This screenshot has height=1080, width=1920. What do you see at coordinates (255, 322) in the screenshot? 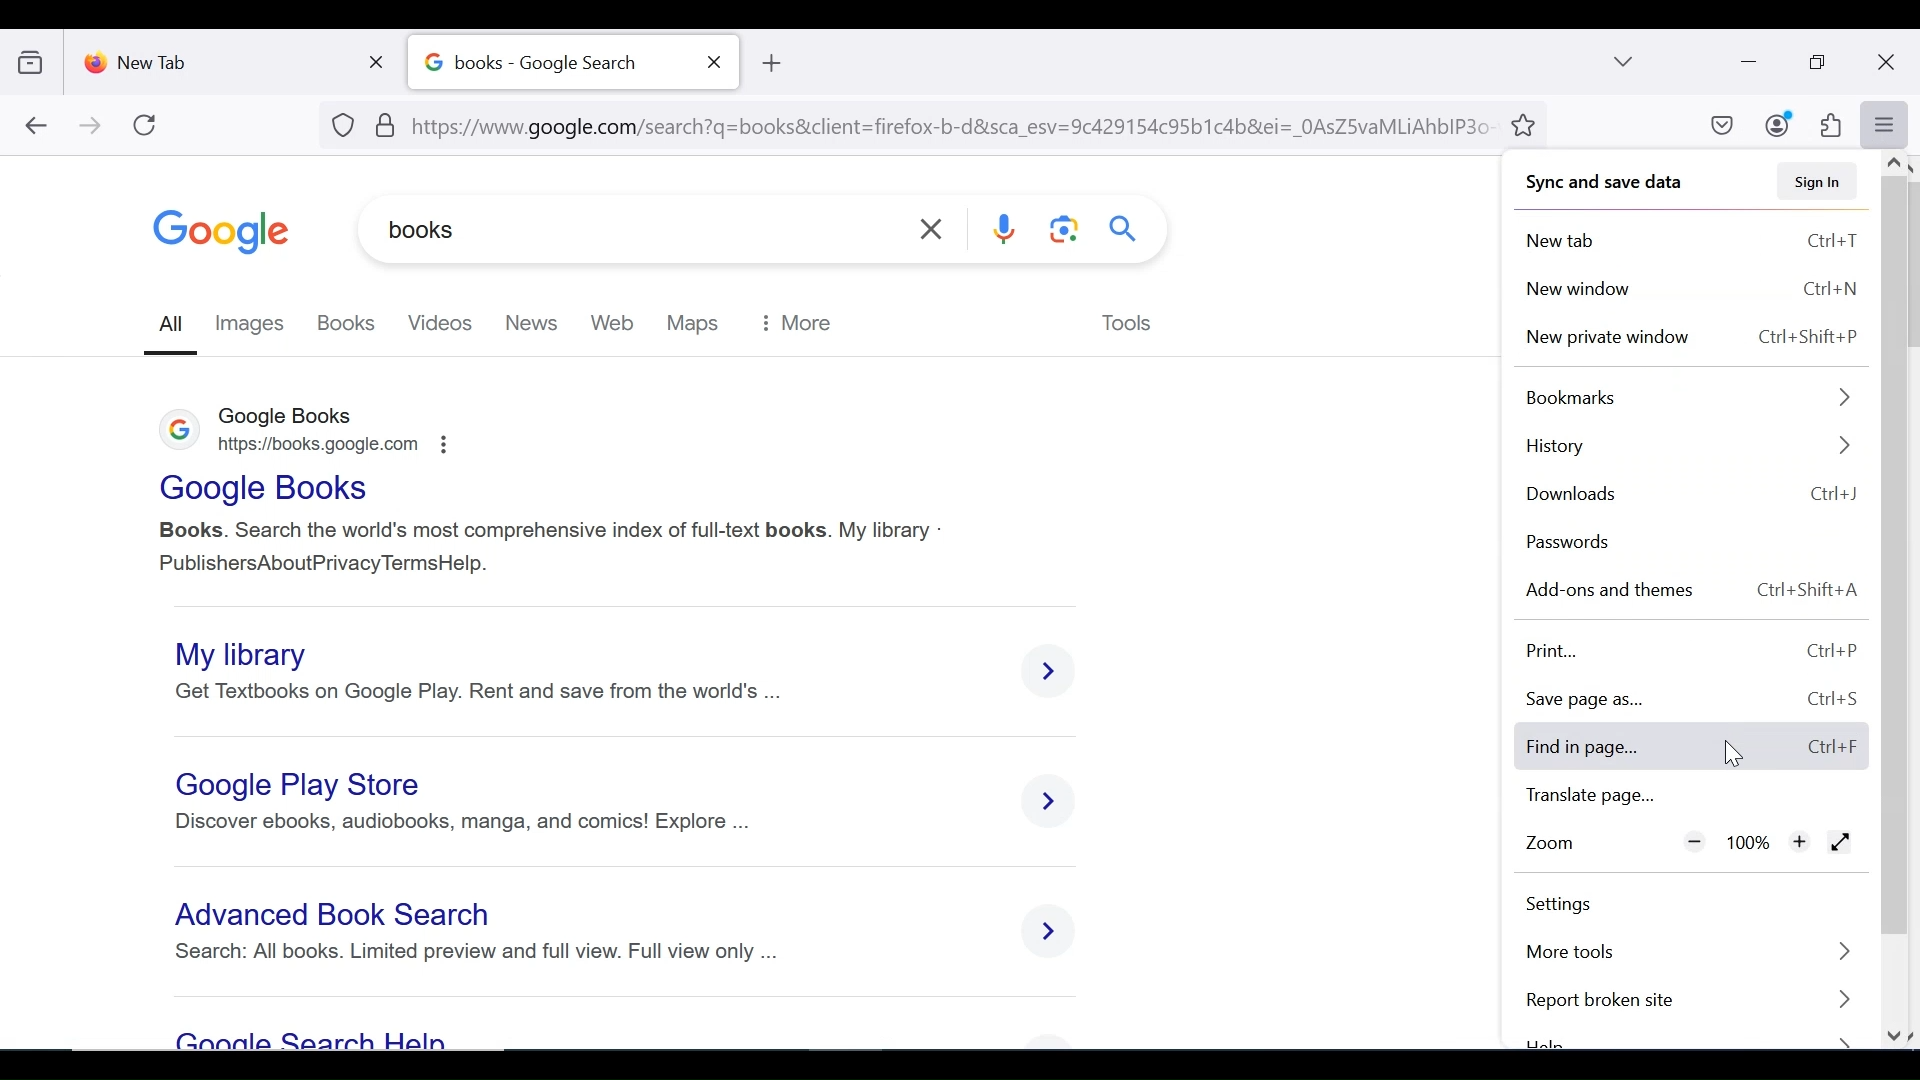
I see `images` at bounding box center [255, 322].